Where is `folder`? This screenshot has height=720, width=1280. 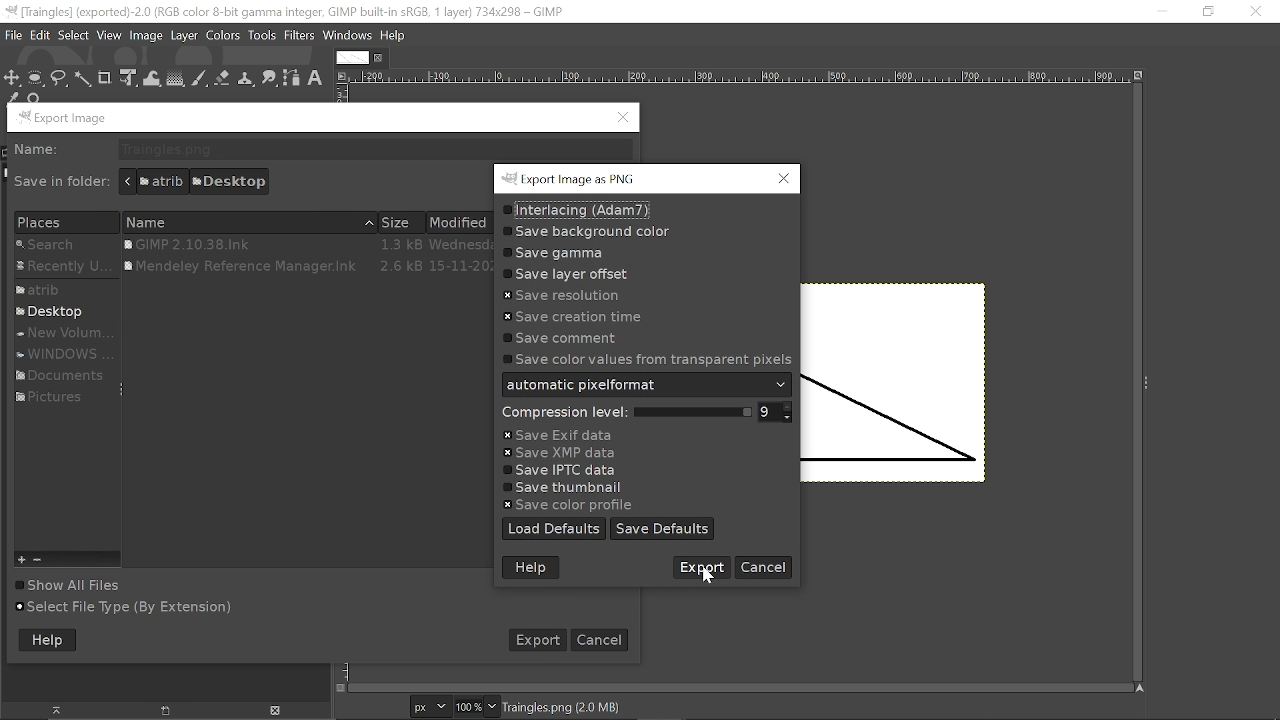 folder is located at coordinates (57, 399).